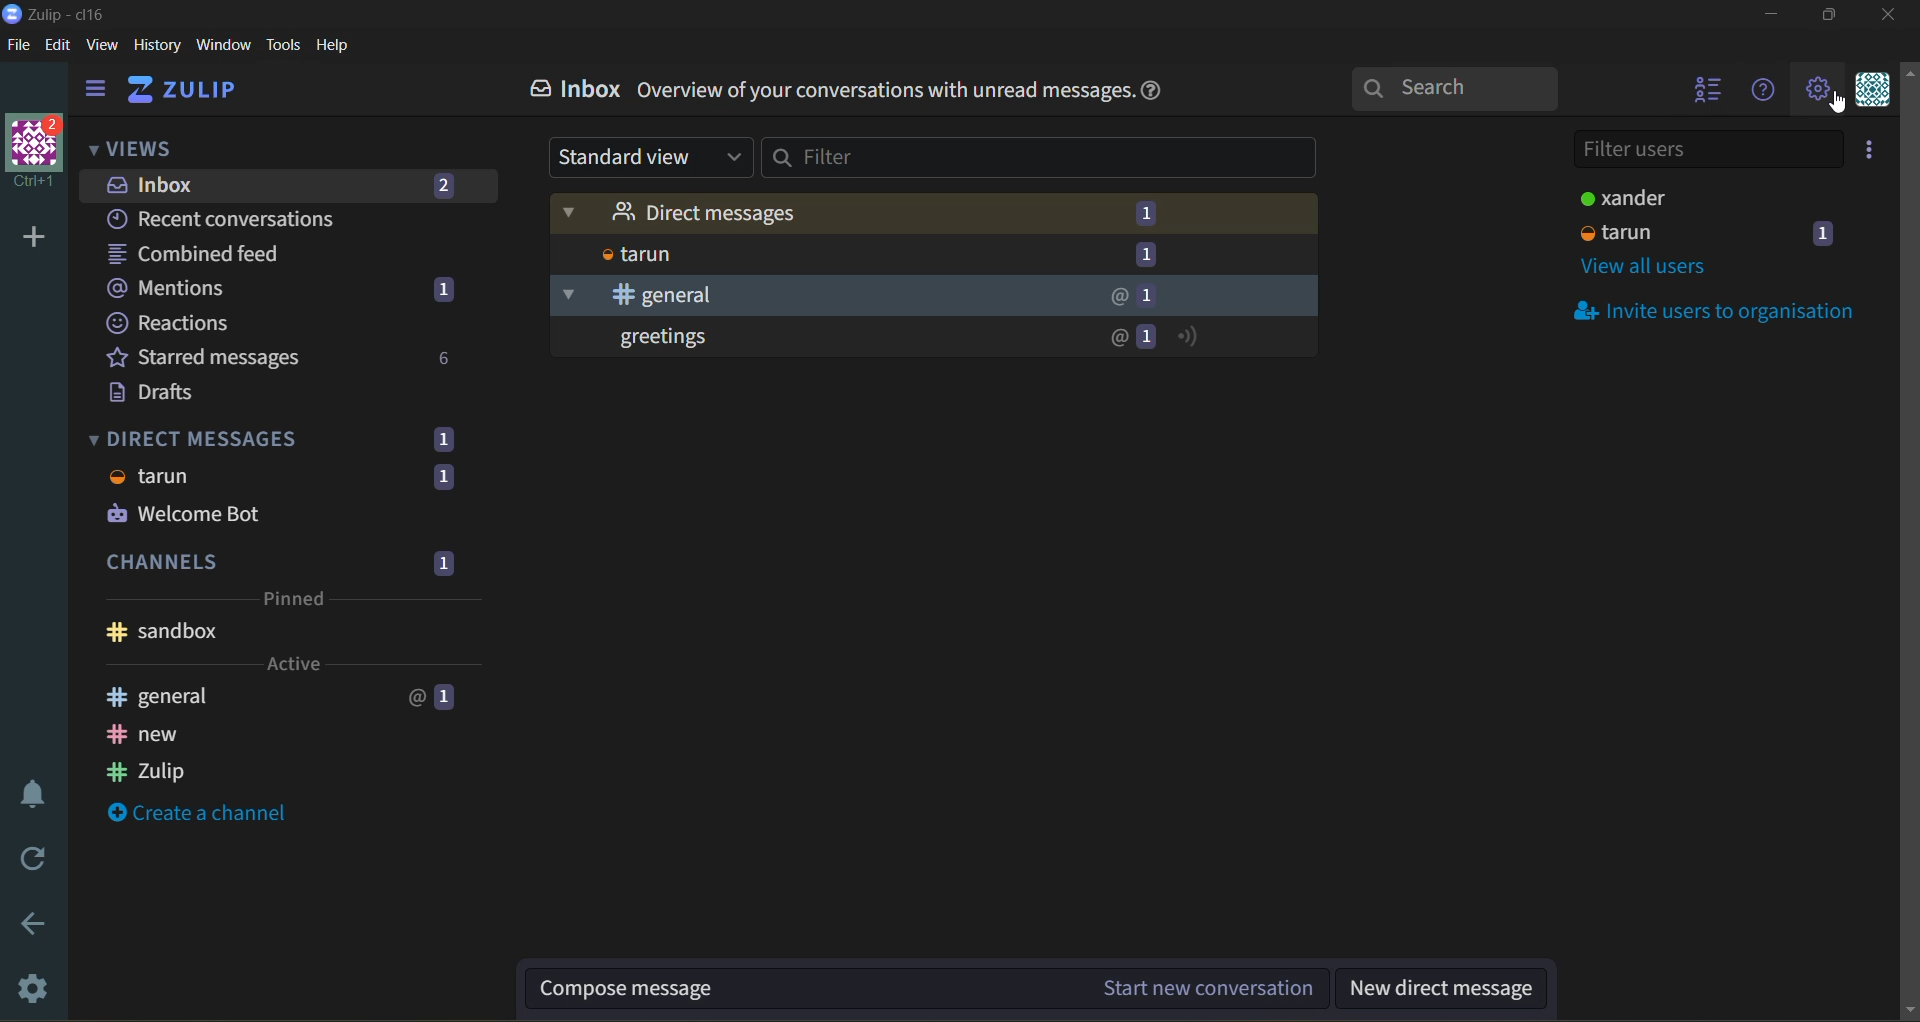  Describe the element at coordinates (214, 514) in the screenshot. I see `welcome bot` at that location.